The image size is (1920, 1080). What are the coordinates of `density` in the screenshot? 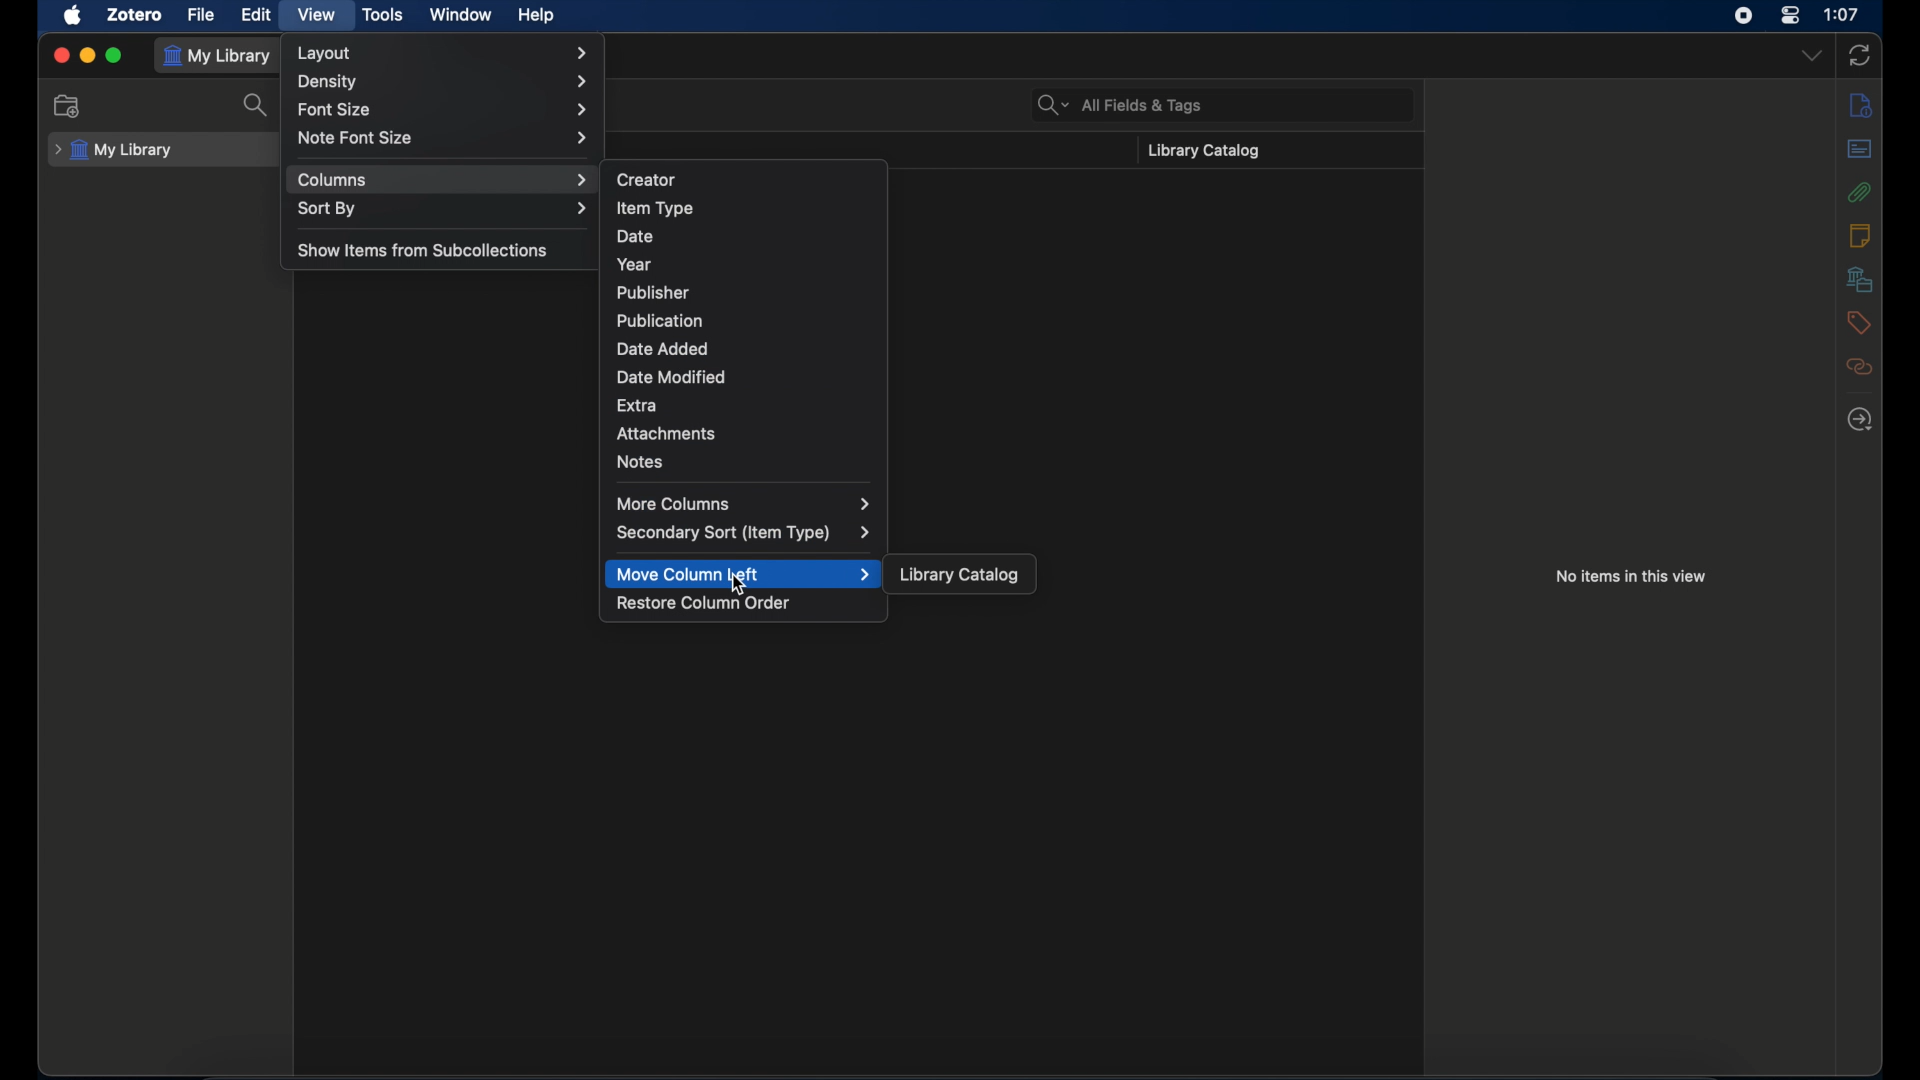 It's located at (444, 83).